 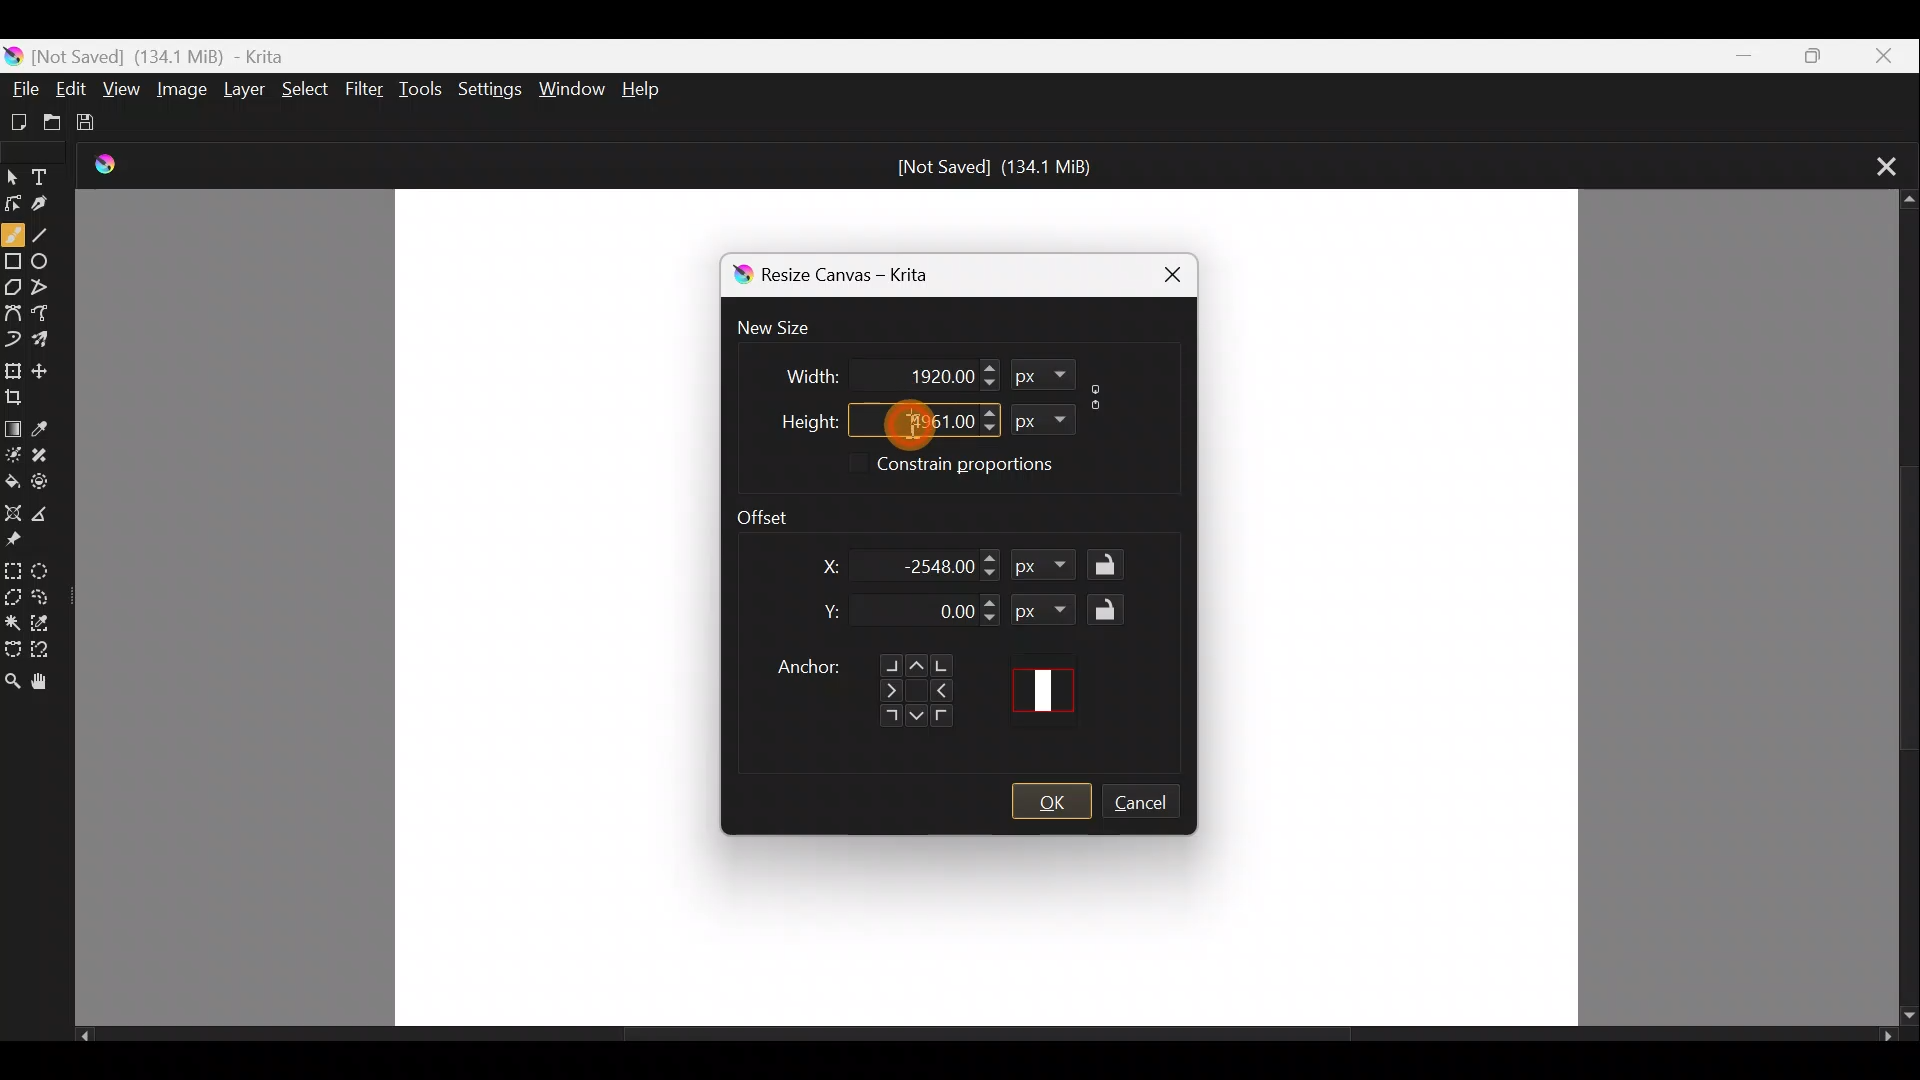 I want to click on Pan tool, so click(x=44, y=683).